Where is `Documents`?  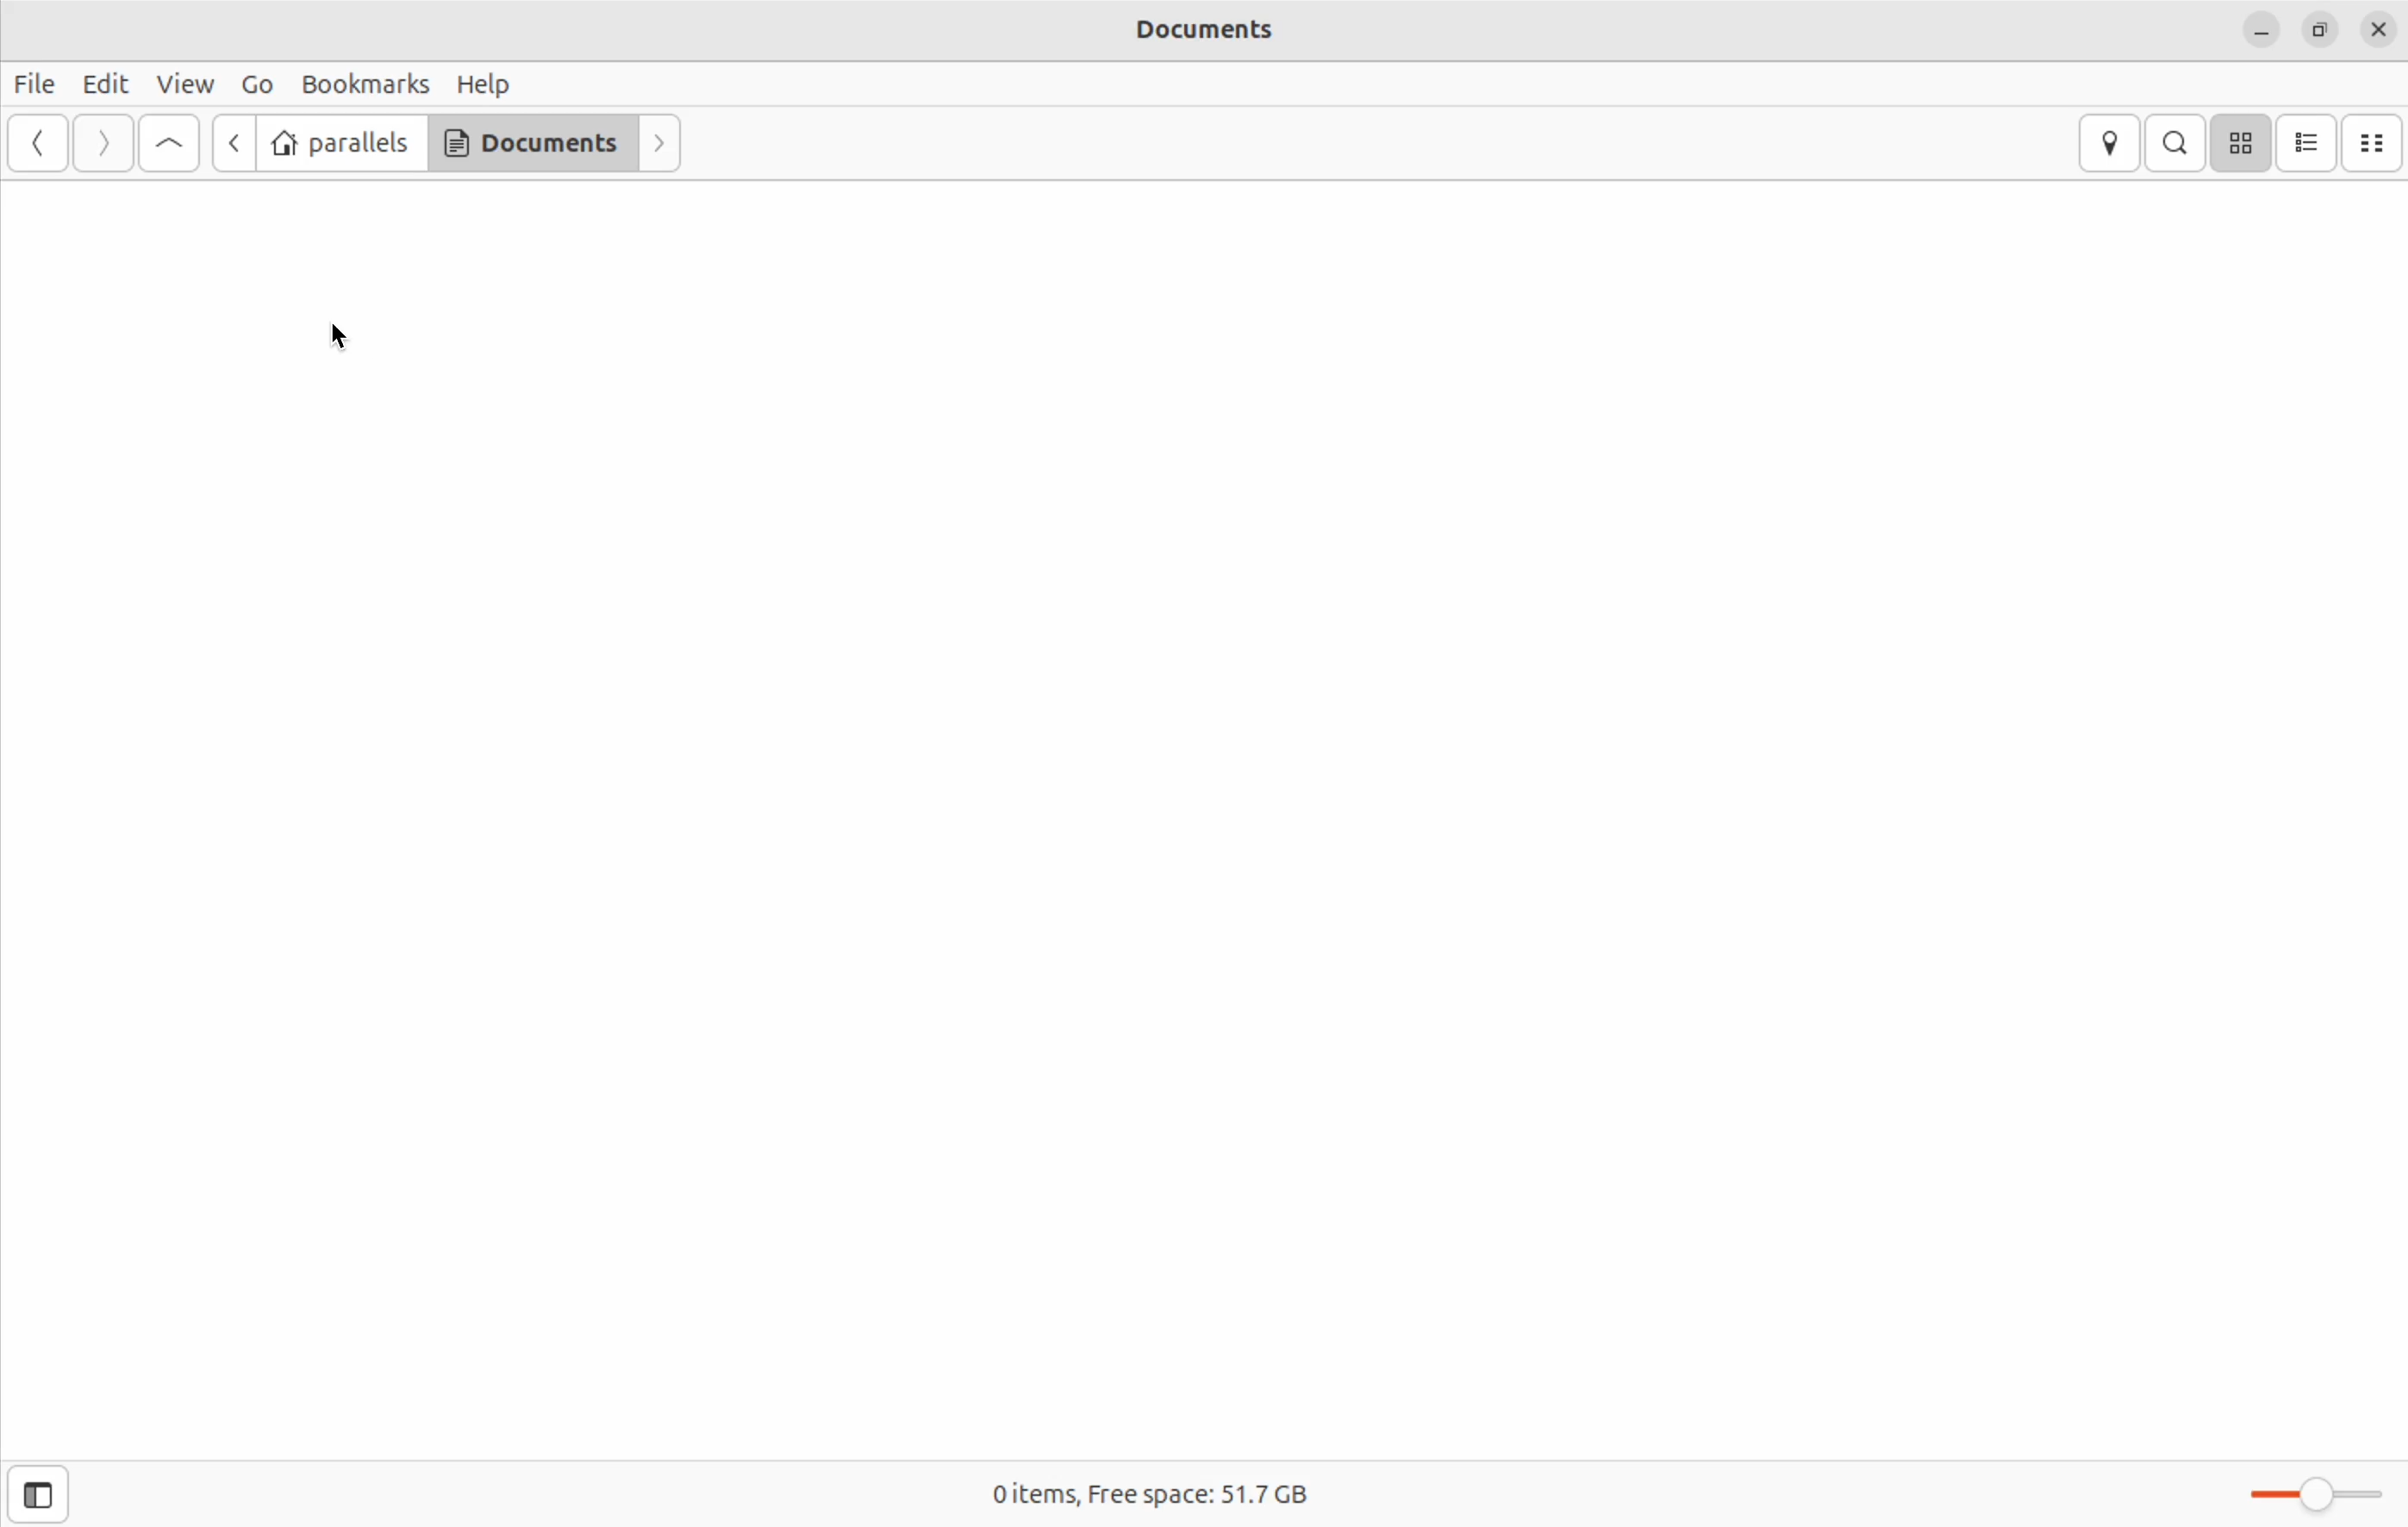 Documents is located at coordinates (1202, 31).